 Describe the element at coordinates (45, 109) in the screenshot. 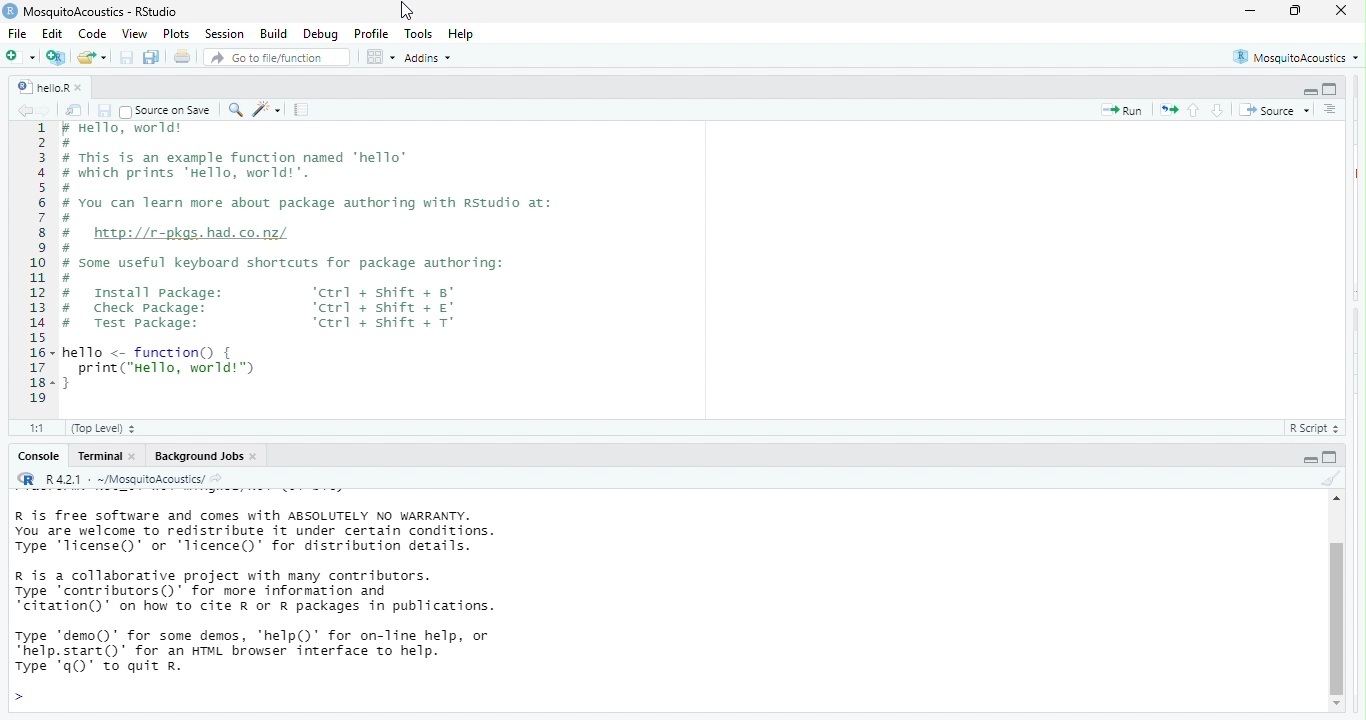

I see `go forward to the next source location` at that location.